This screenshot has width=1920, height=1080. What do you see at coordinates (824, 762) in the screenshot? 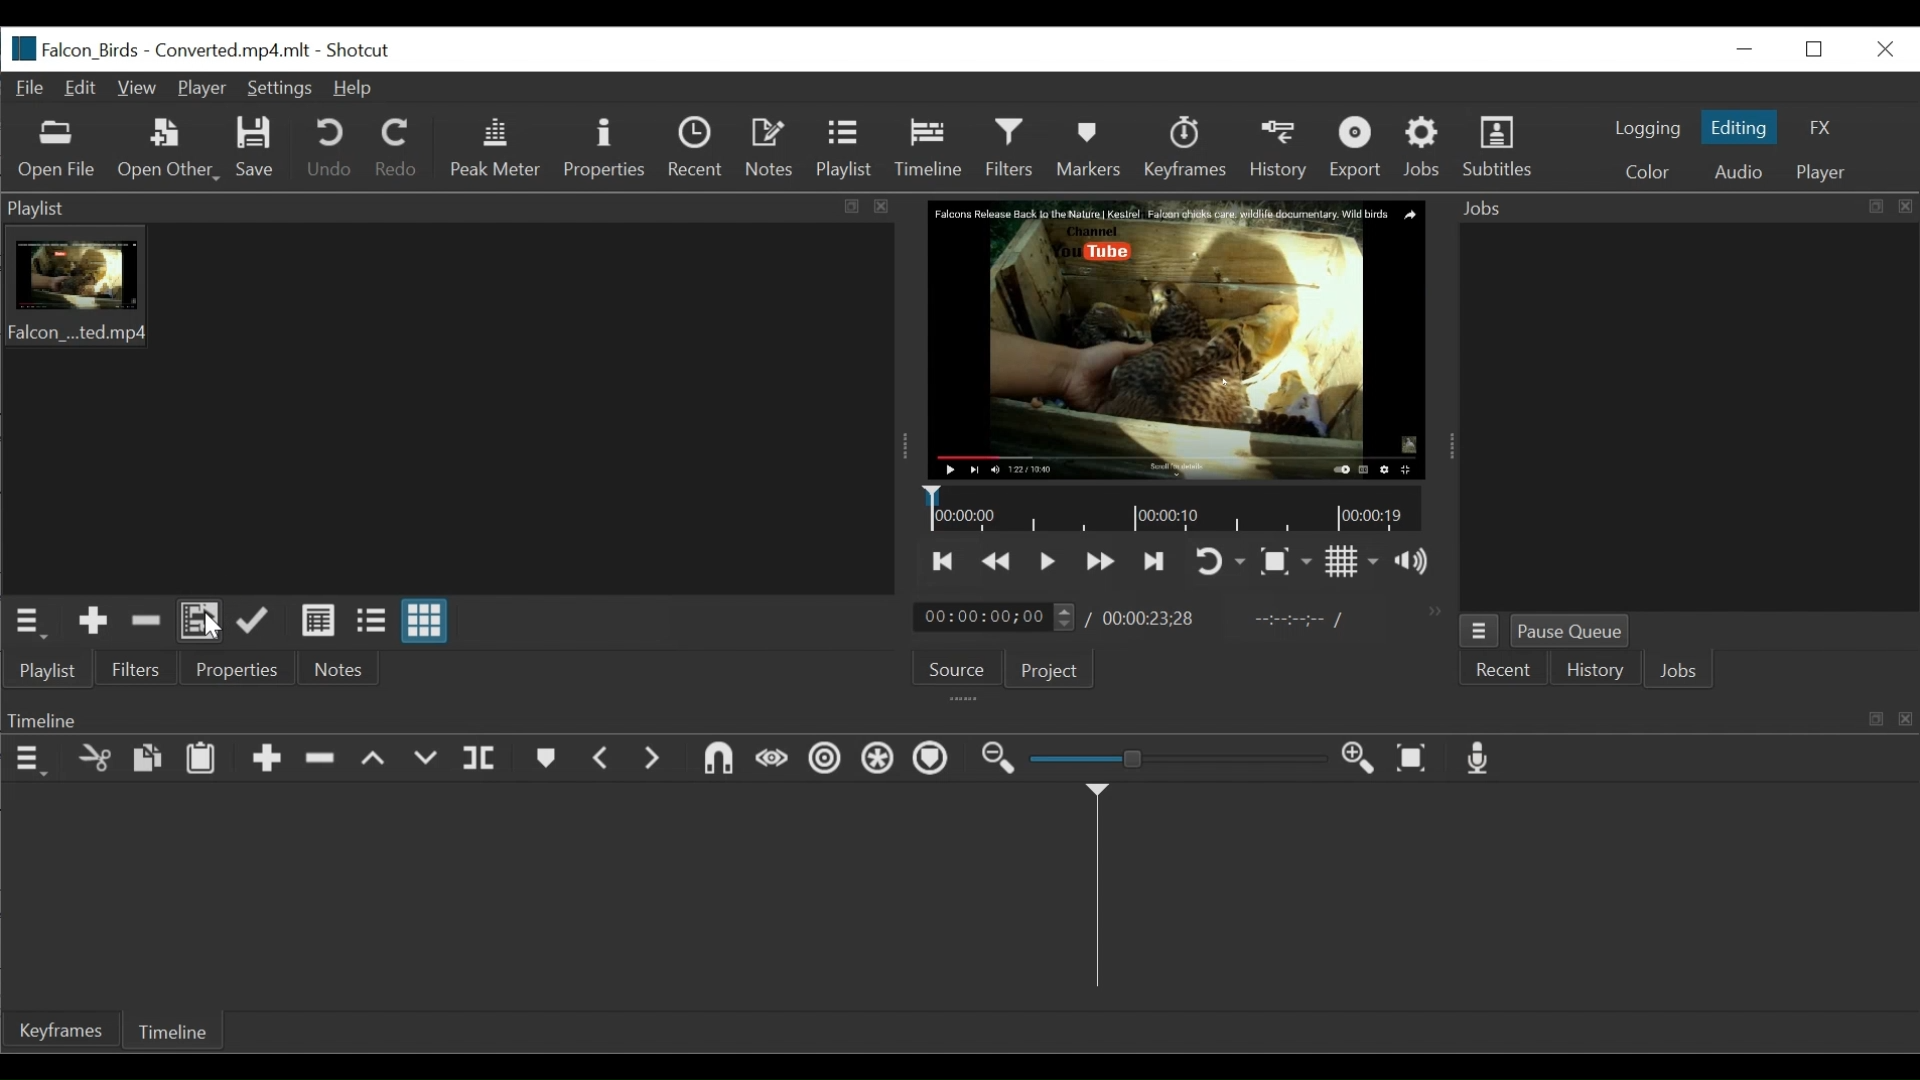
I see `Ripple` at bounding box center [824, 762].